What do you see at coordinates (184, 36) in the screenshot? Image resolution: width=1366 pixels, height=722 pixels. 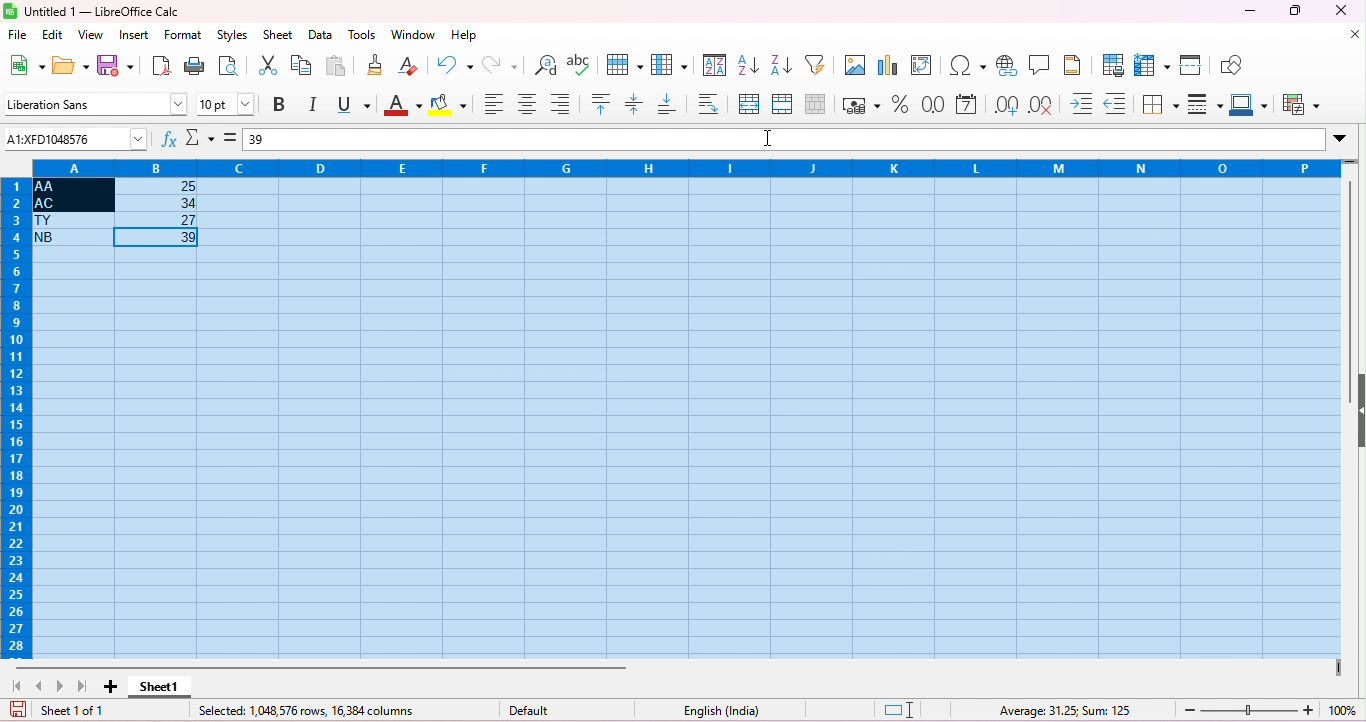 I see `format` at bounding box center [184, 36].